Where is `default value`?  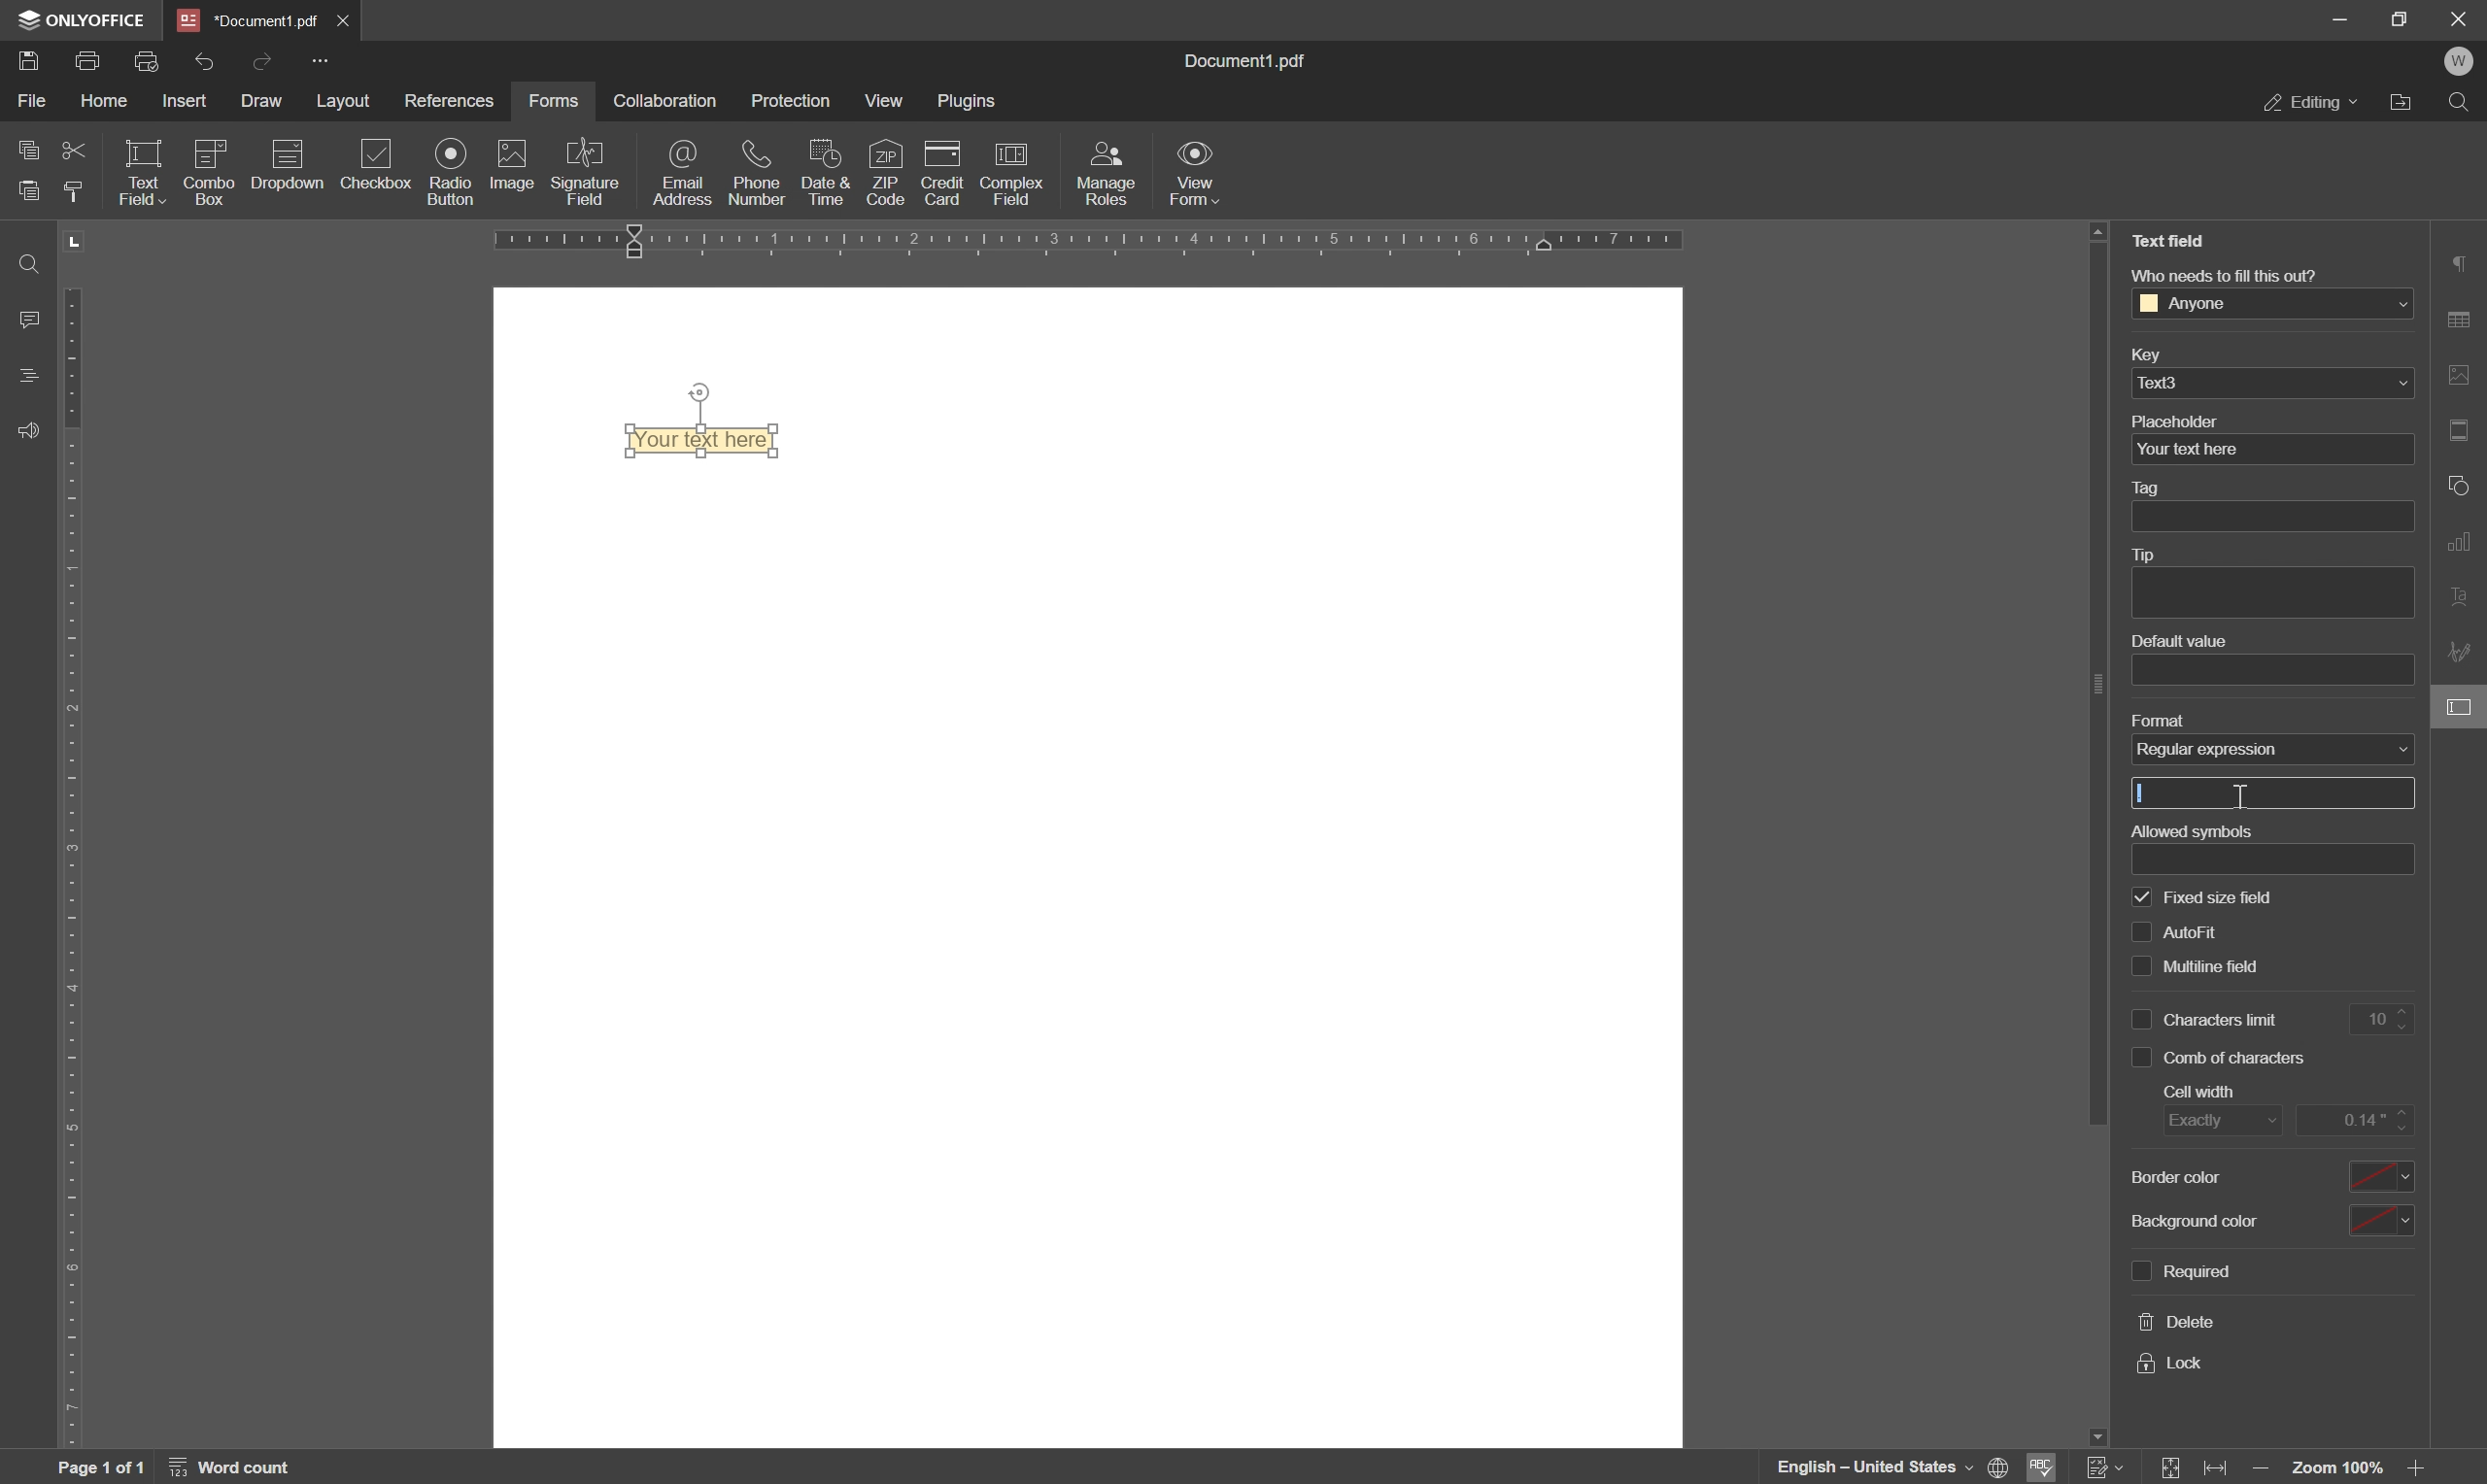 default value is located at coordinates (2175, 641).